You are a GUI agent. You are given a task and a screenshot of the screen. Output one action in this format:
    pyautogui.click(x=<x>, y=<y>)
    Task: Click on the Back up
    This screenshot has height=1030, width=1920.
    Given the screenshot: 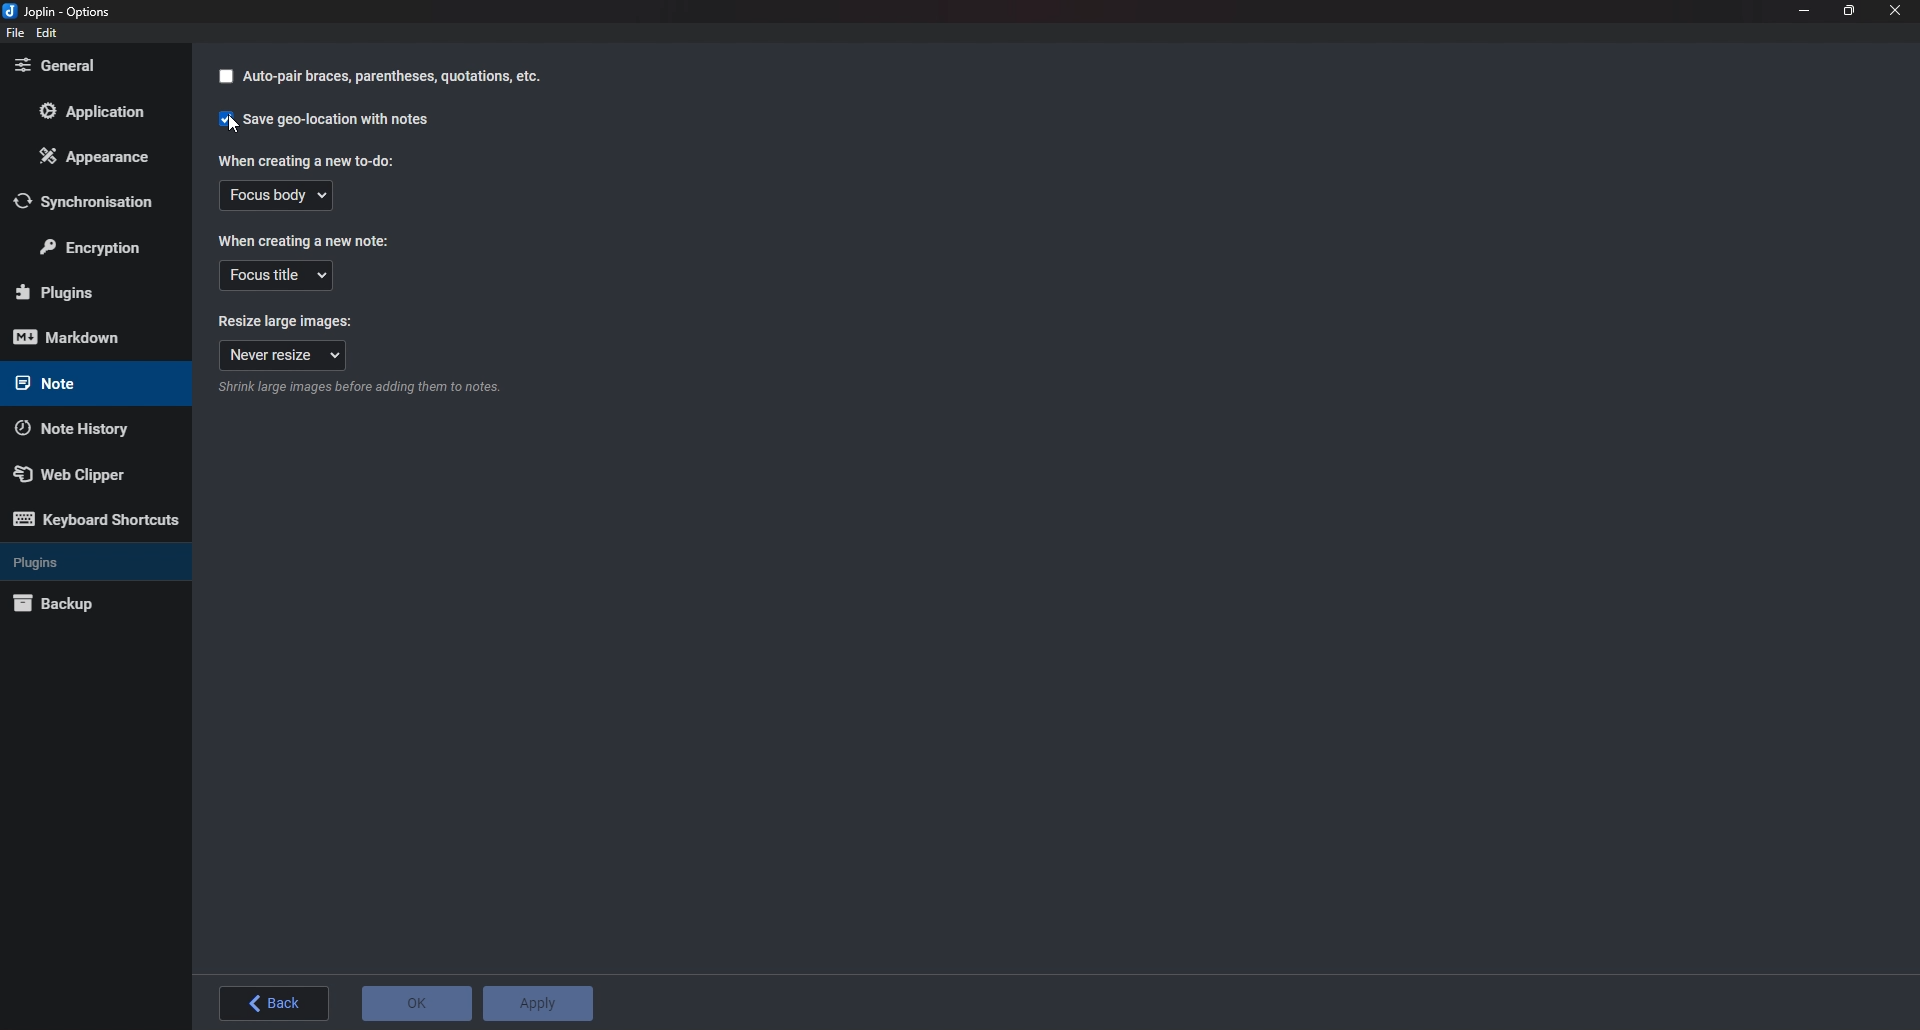 What is the action you would take?
    pyautogui.click(x=90, y=603)
    